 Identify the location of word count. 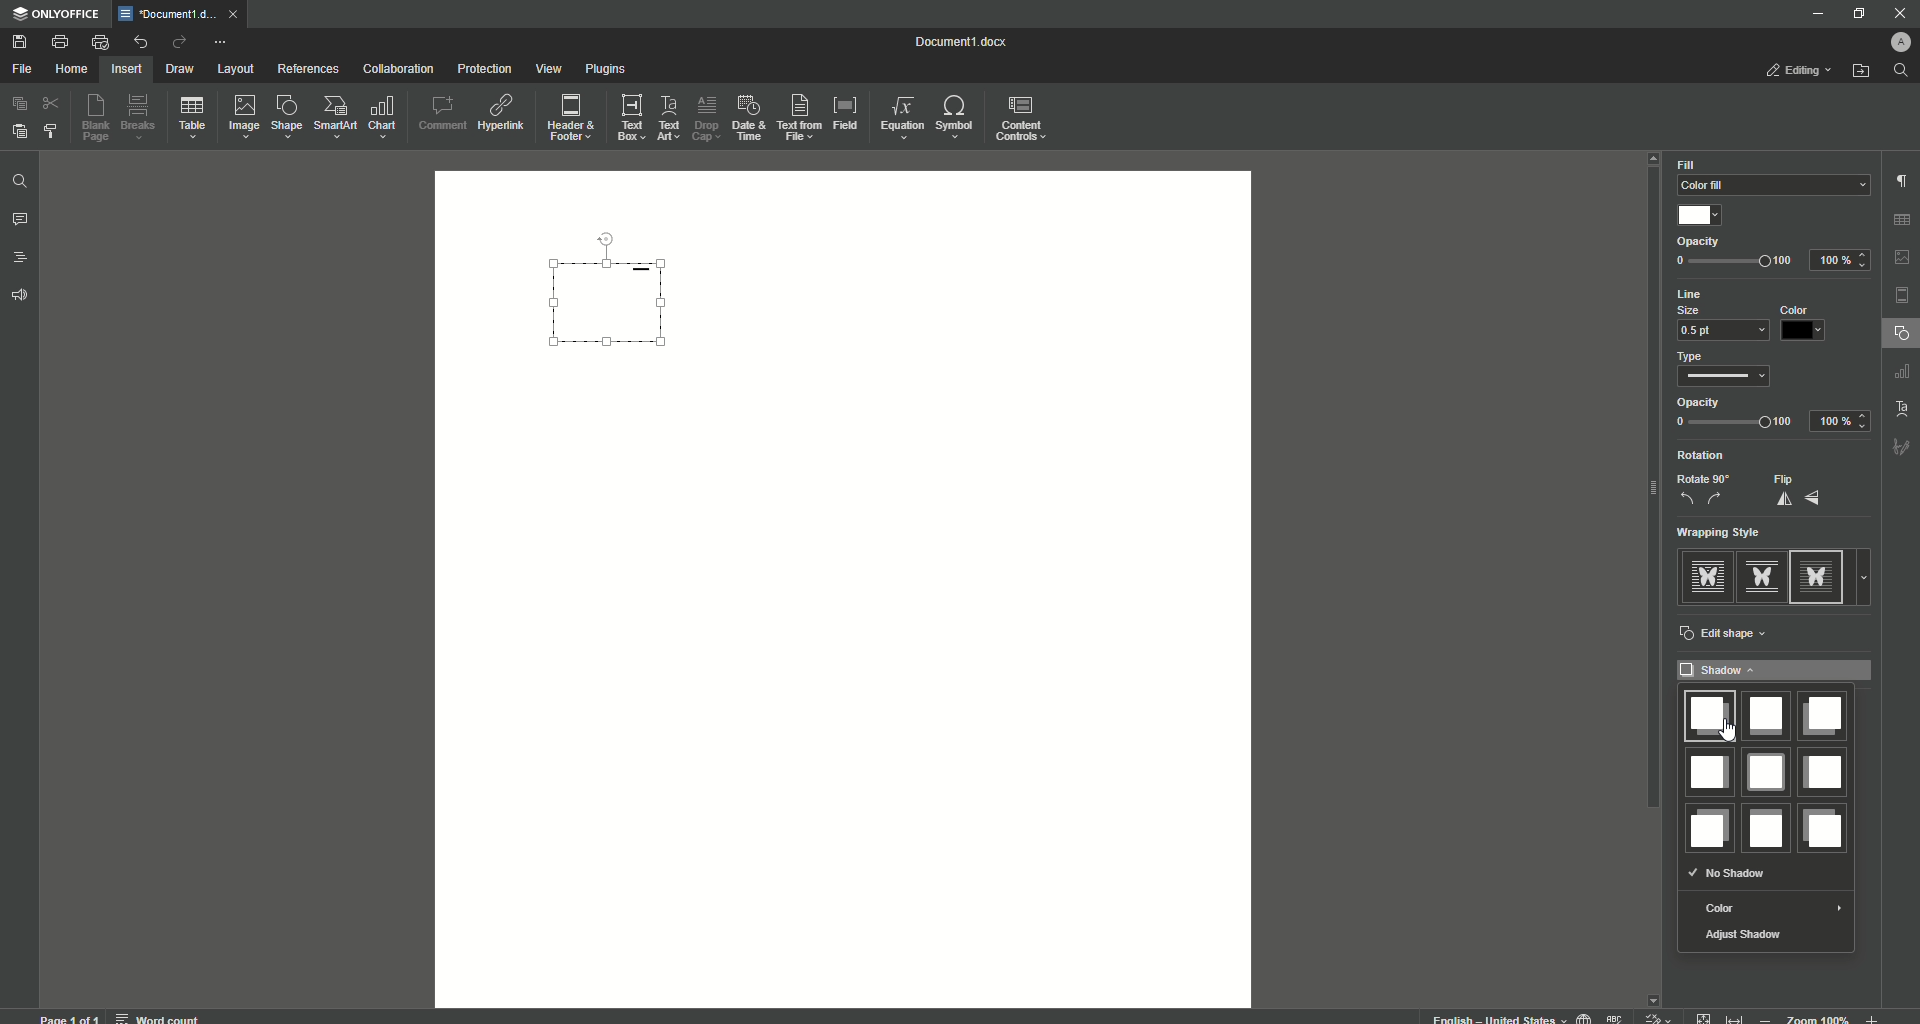
(156, 1015).